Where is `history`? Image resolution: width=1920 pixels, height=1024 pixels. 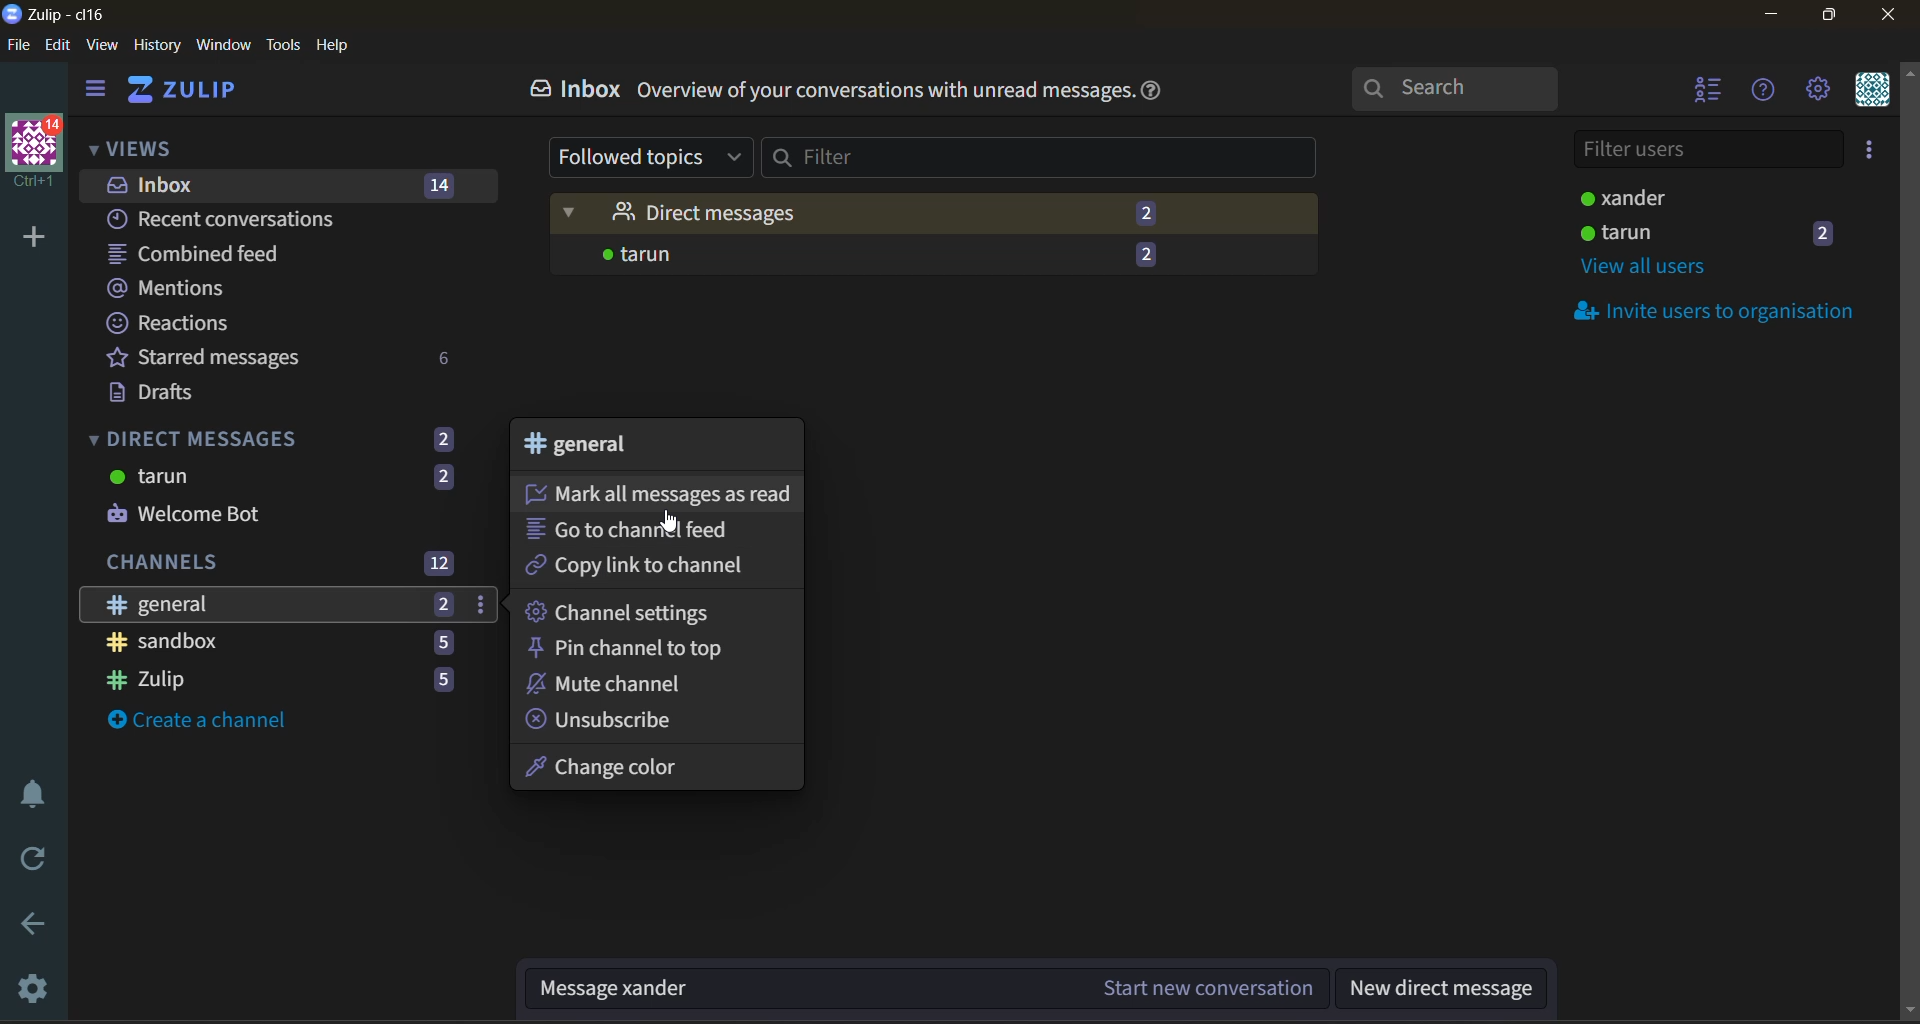
history is located at coordinates (160, 46).